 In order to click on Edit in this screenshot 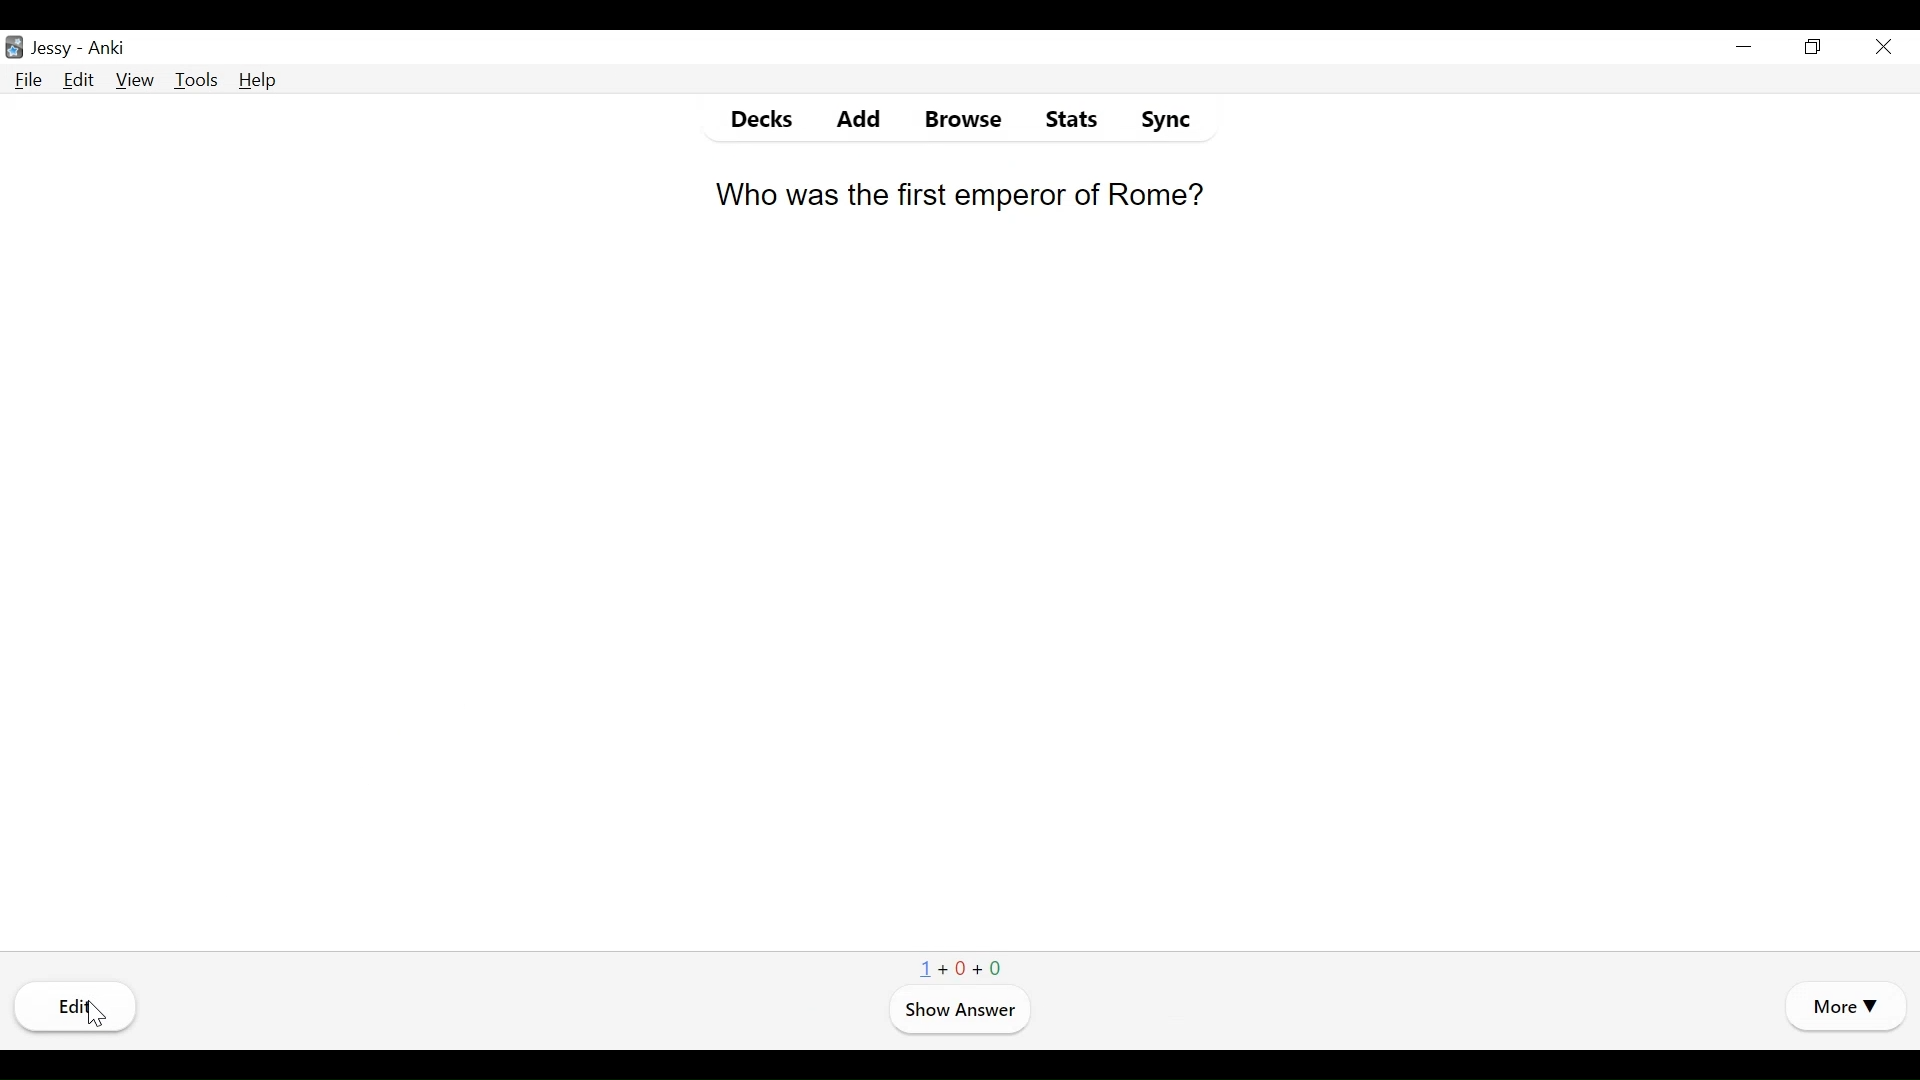, I will do `click(79, 80)`.